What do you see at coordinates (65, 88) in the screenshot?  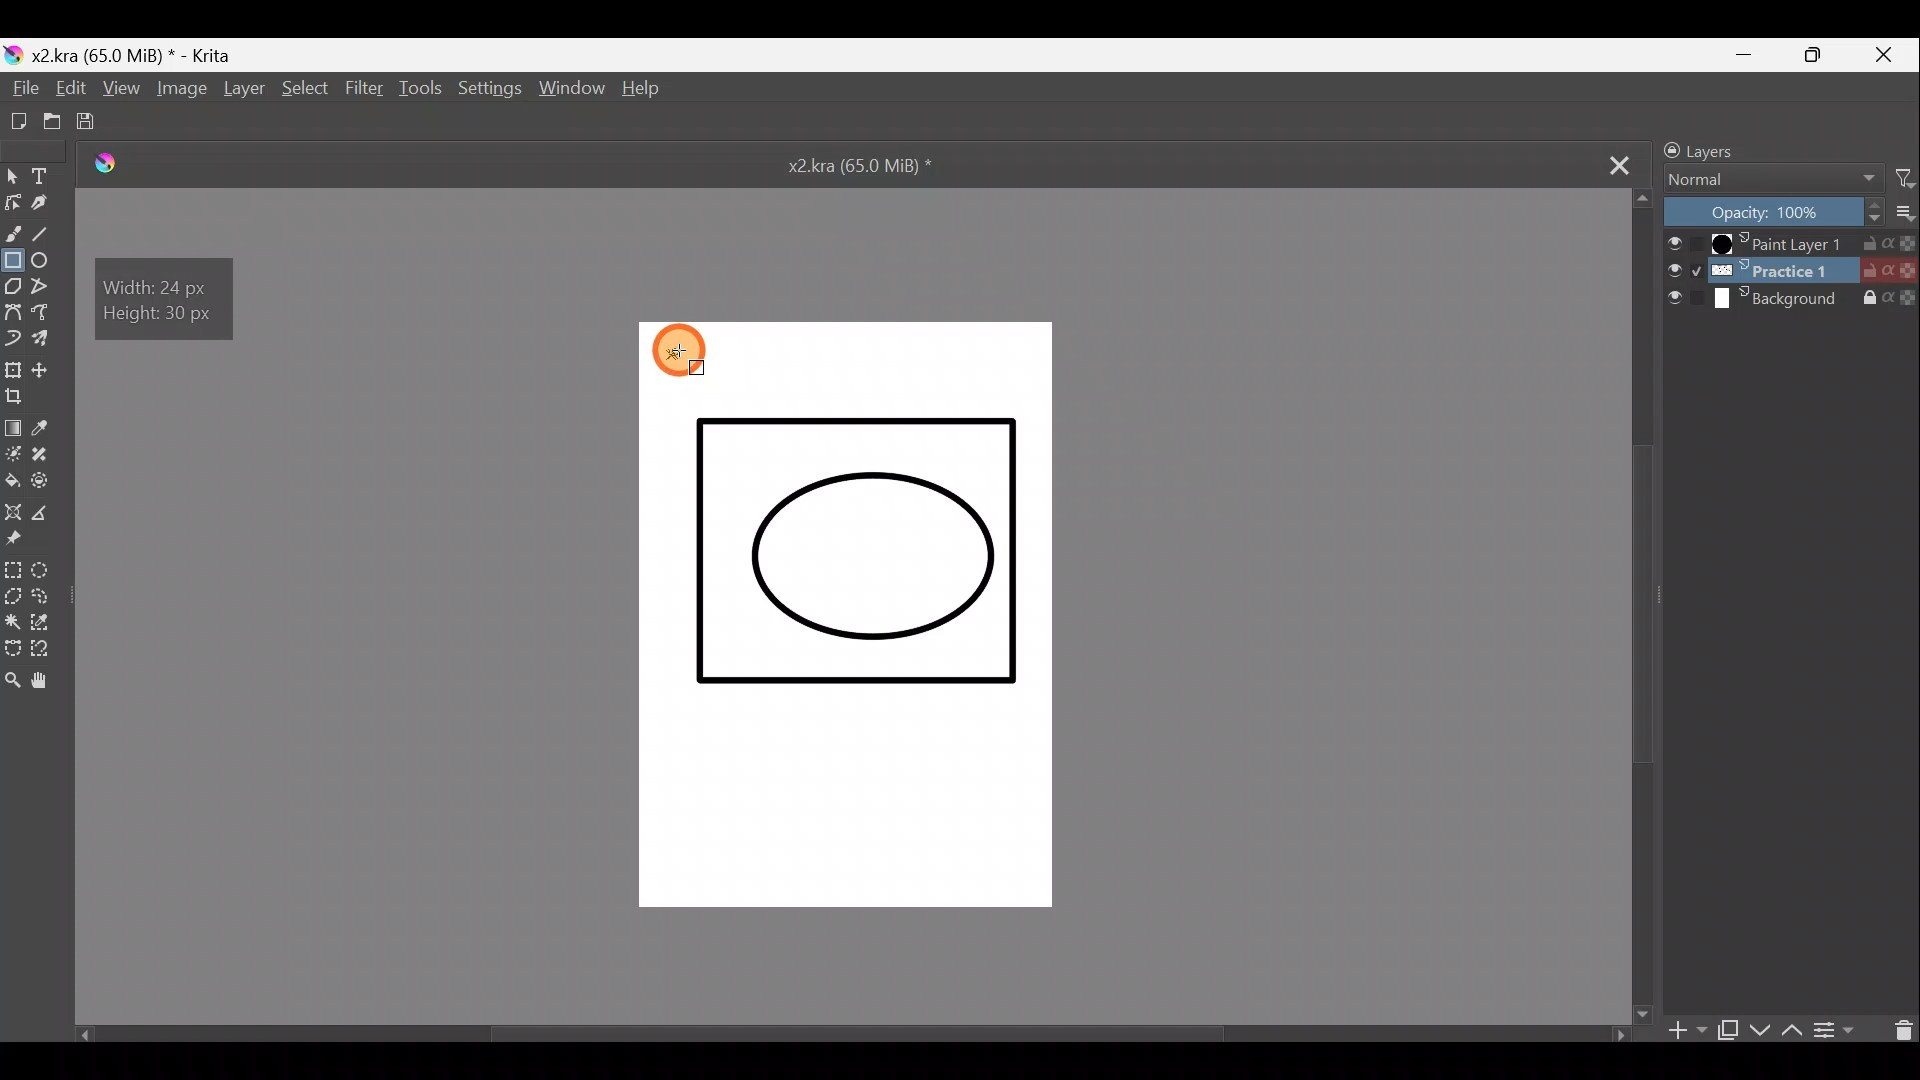 I see `Edit` at bounding box center [65, 88].